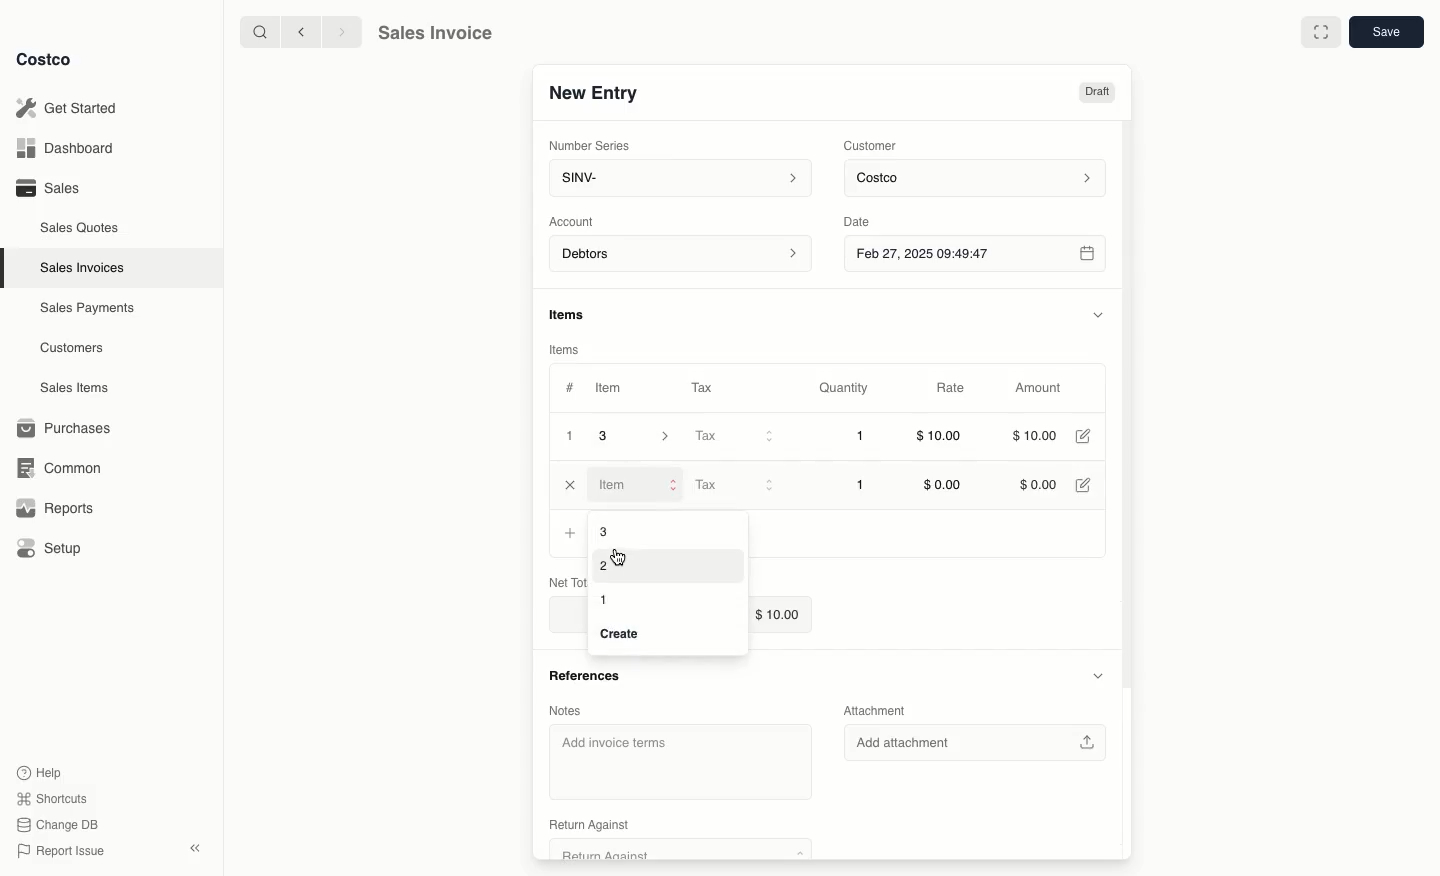 This screenshot has height=876, width=1440. Describe the element at coordinates (878, 711) in the screenshot. I see `Attachment` at that location.